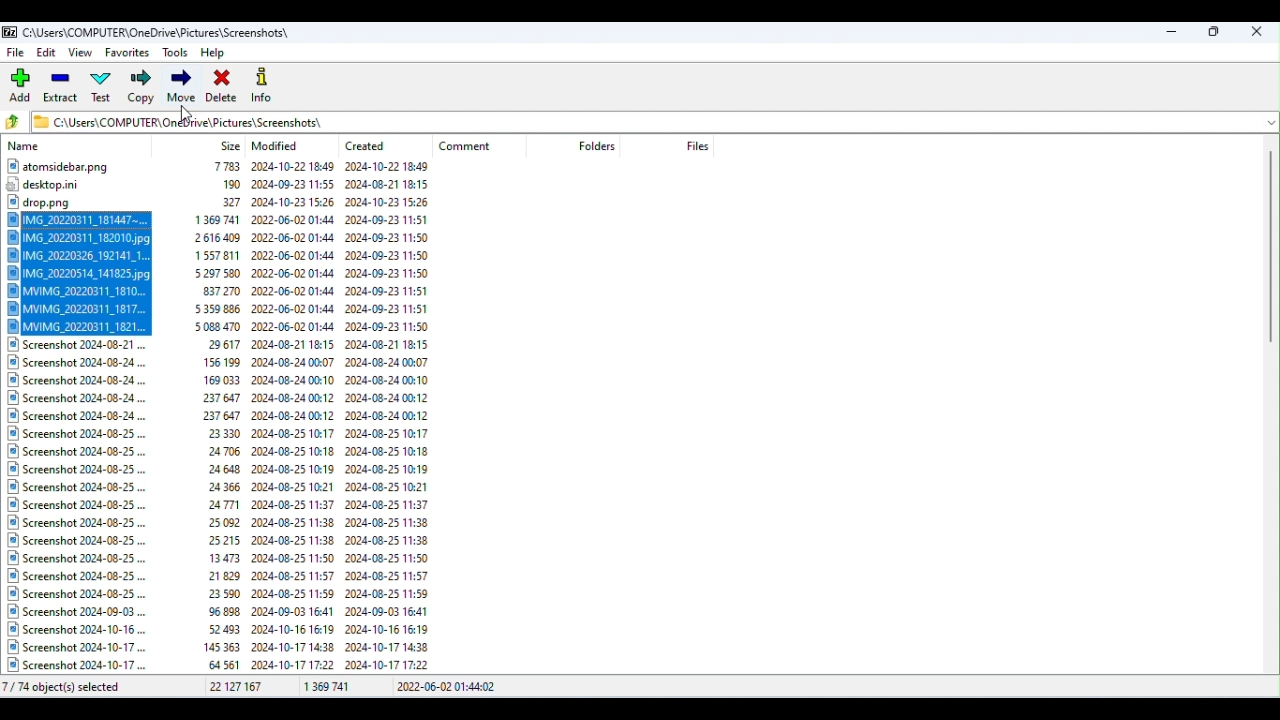  Describe the element at coordinates (176, 52) in the screenshot. I see `Tools` at that location.